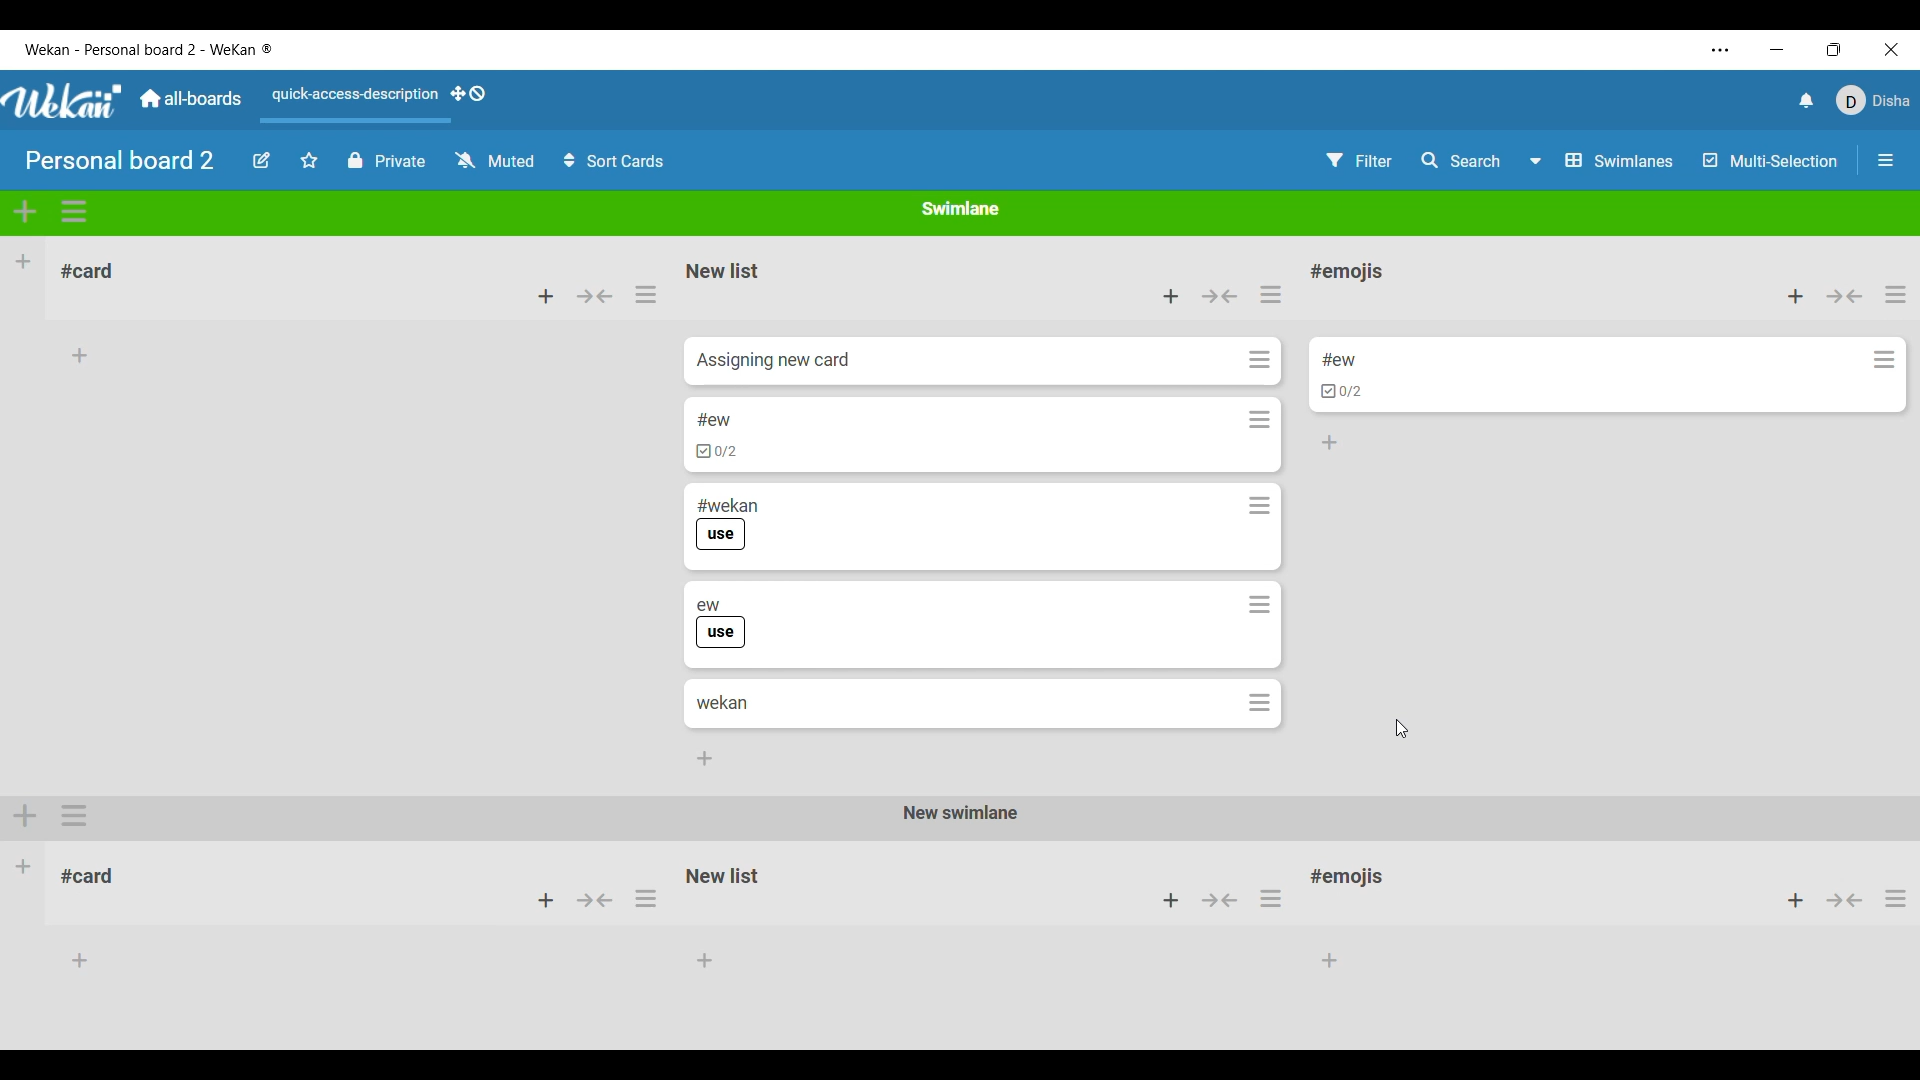 This screenshot has width=1920, height=1080. I want to click on selecting list actions, so click(653, 292).